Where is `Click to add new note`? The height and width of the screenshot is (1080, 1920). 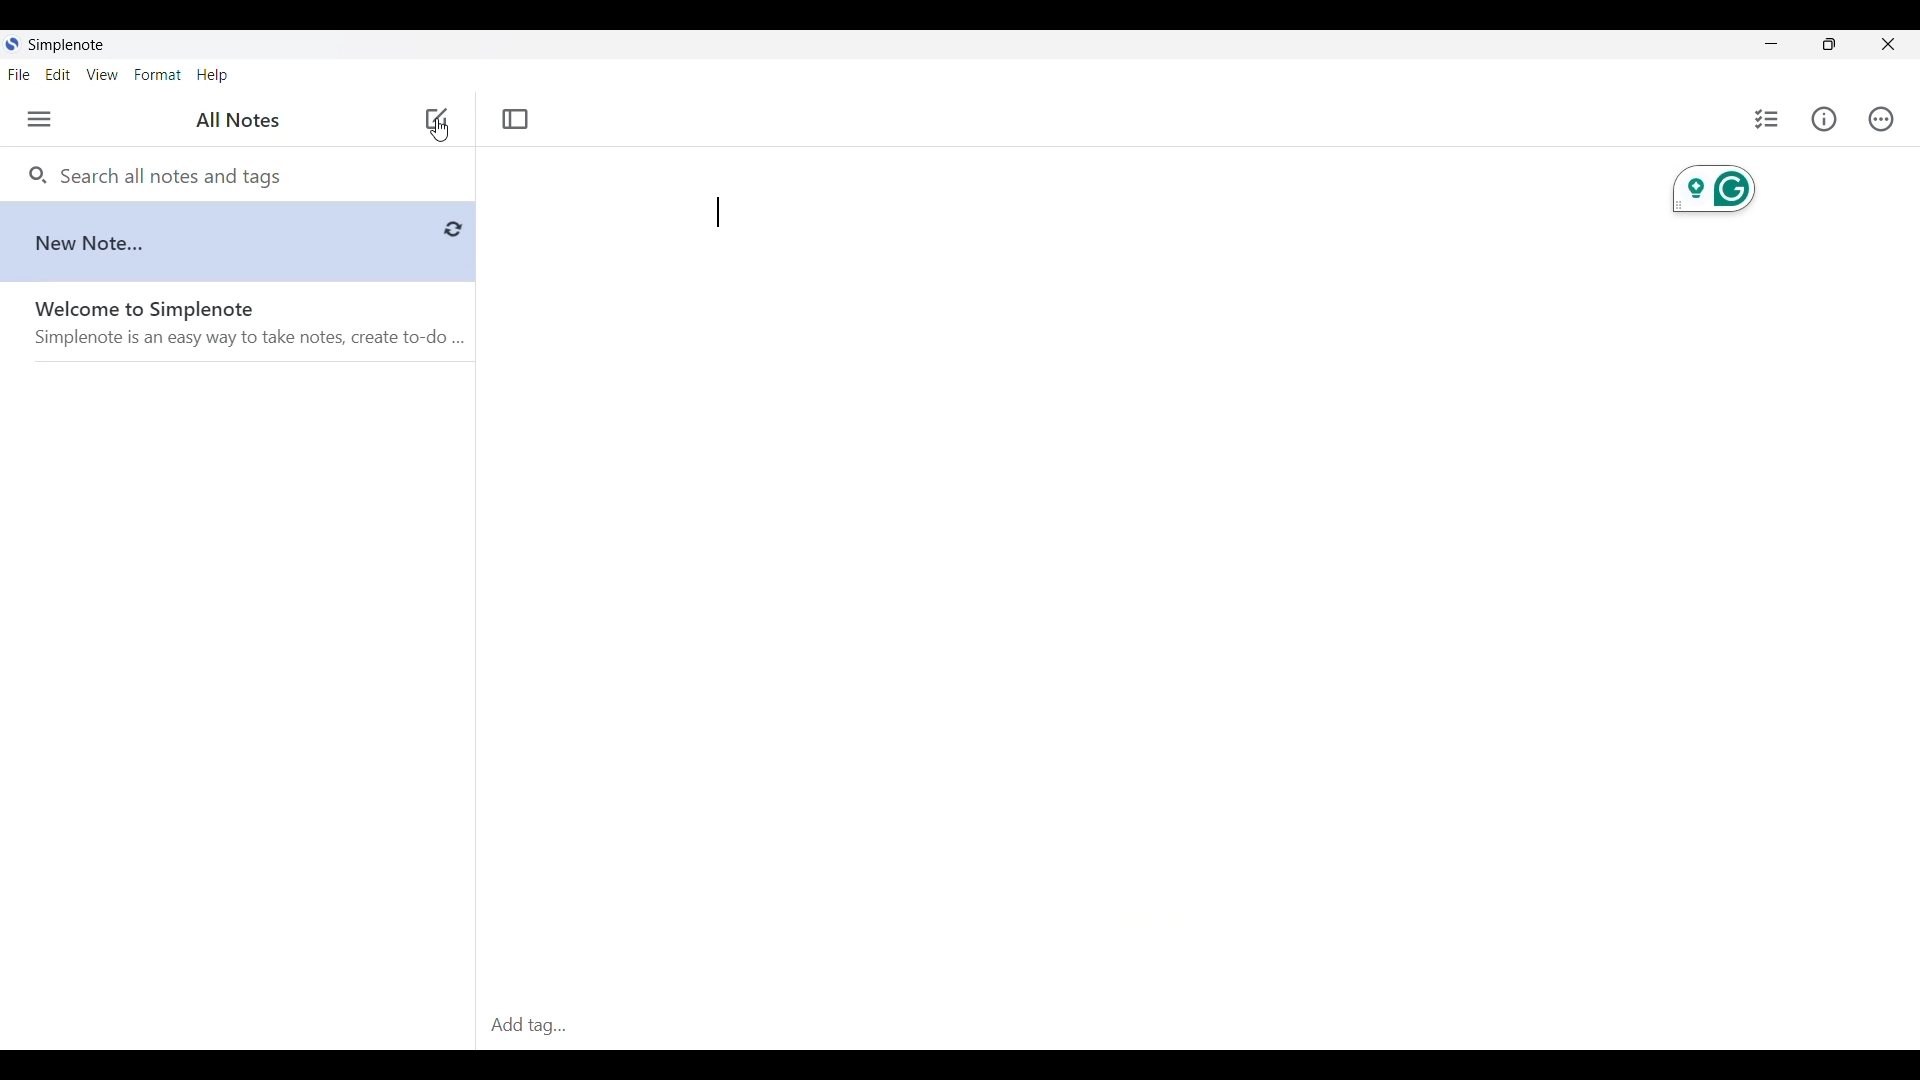 Click to add new note is located at coordinates (436, 118).